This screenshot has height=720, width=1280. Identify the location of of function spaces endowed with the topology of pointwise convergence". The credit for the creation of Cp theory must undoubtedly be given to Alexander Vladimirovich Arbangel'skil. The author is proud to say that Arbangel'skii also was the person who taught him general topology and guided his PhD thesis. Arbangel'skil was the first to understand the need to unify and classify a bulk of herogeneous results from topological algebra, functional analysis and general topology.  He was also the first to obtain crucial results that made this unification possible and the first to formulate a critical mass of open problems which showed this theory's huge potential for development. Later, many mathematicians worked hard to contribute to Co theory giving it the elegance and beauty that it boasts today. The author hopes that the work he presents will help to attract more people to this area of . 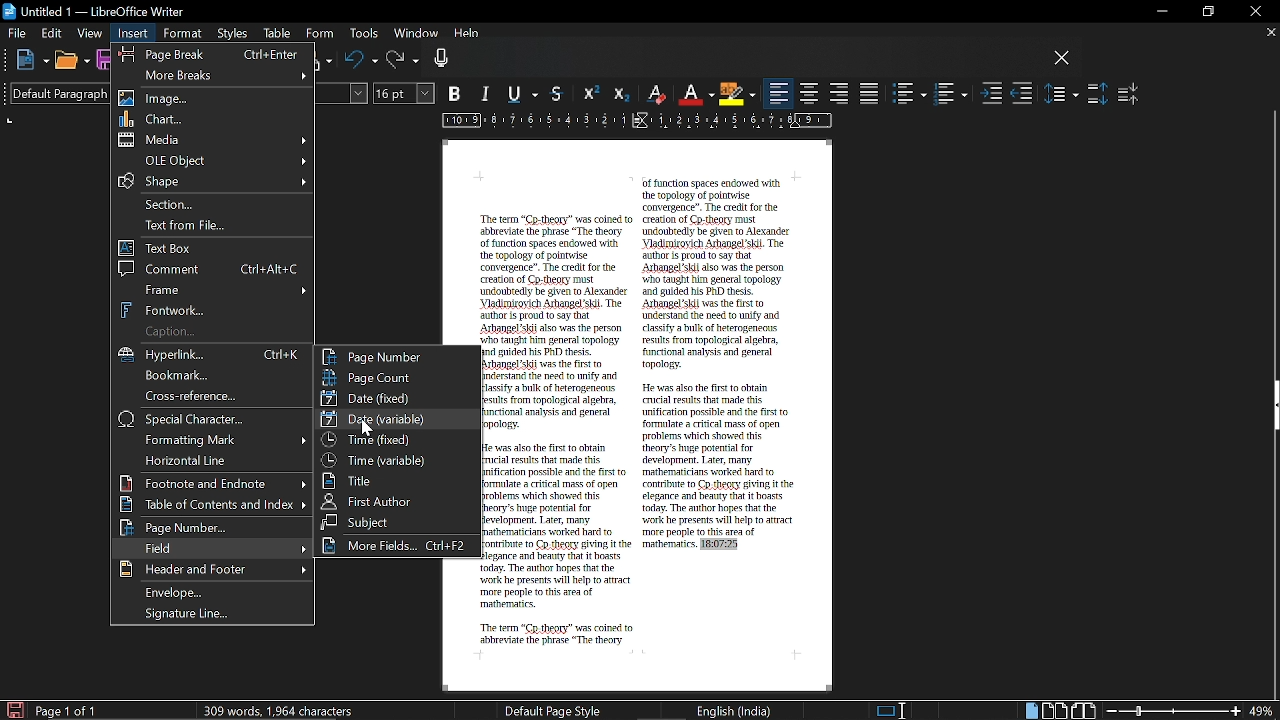
(719, 358).